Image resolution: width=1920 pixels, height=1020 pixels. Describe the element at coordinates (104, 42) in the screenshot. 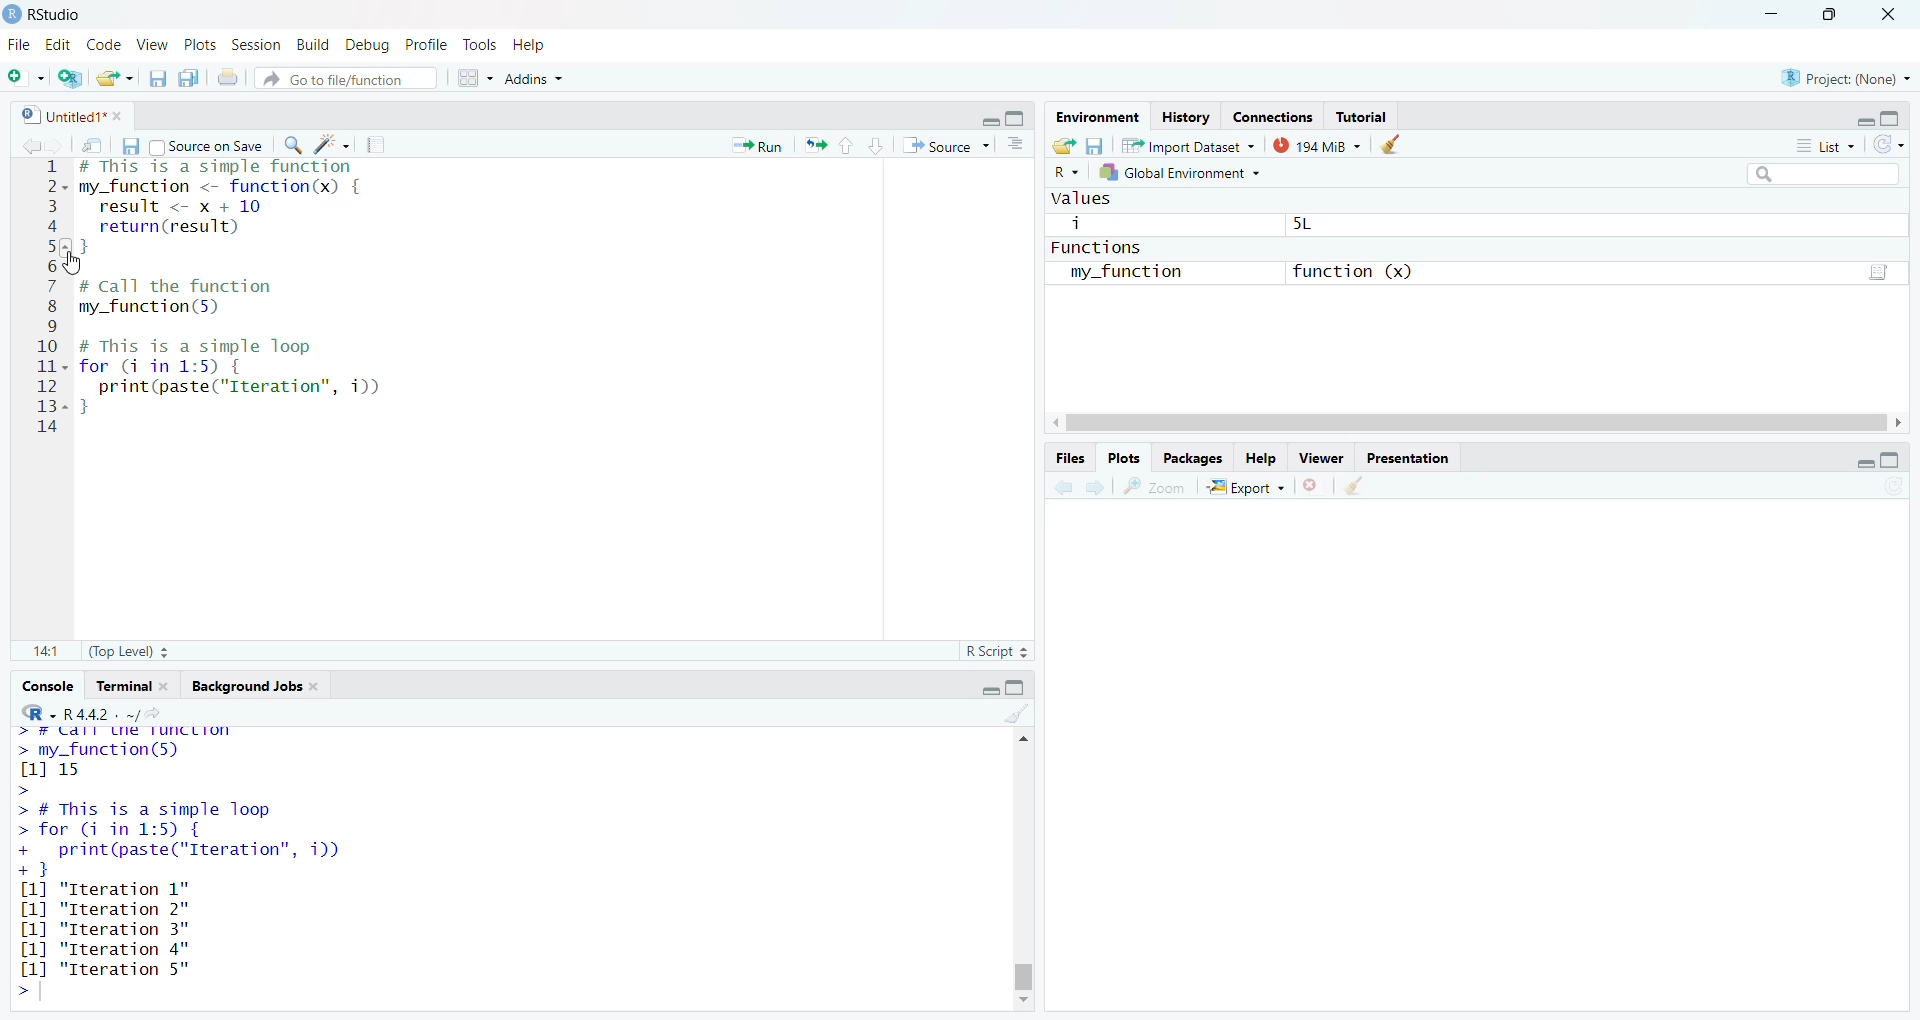

I see `code` at that location.